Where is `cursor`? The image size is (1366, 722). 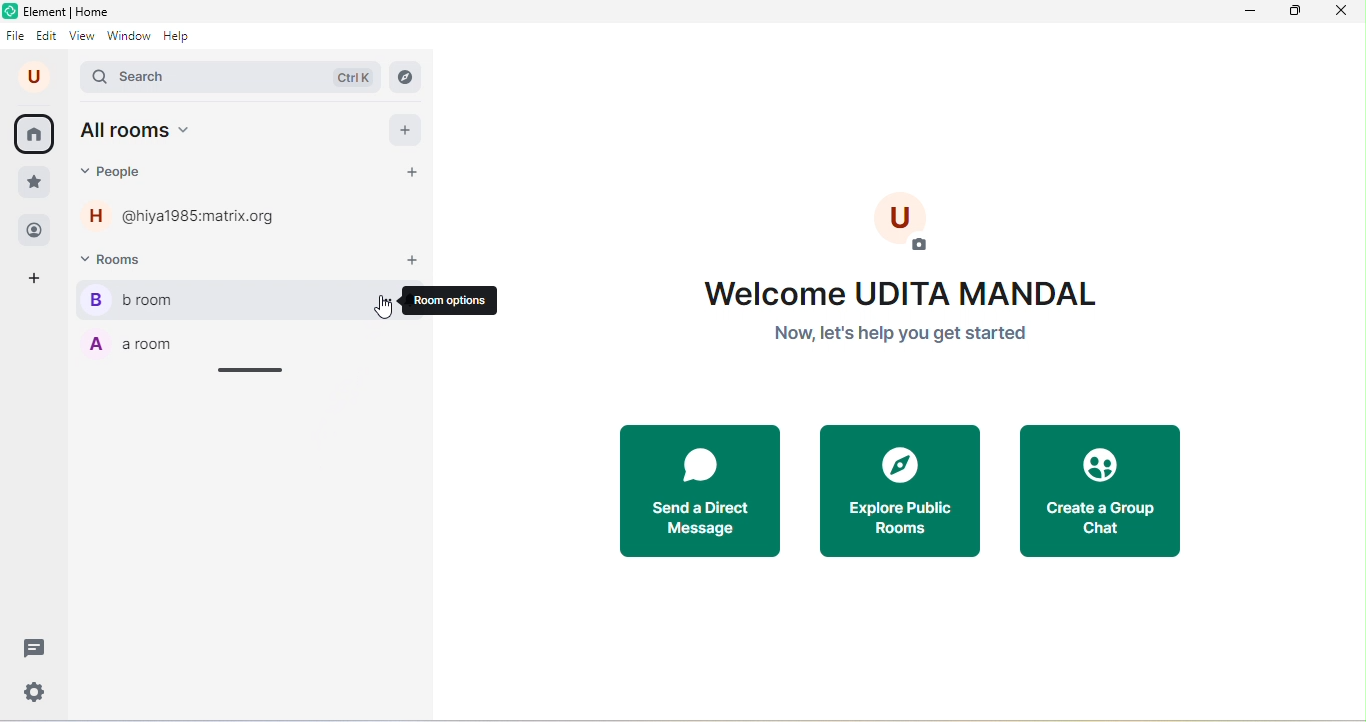 cursor is located at coordinates (382, 307).